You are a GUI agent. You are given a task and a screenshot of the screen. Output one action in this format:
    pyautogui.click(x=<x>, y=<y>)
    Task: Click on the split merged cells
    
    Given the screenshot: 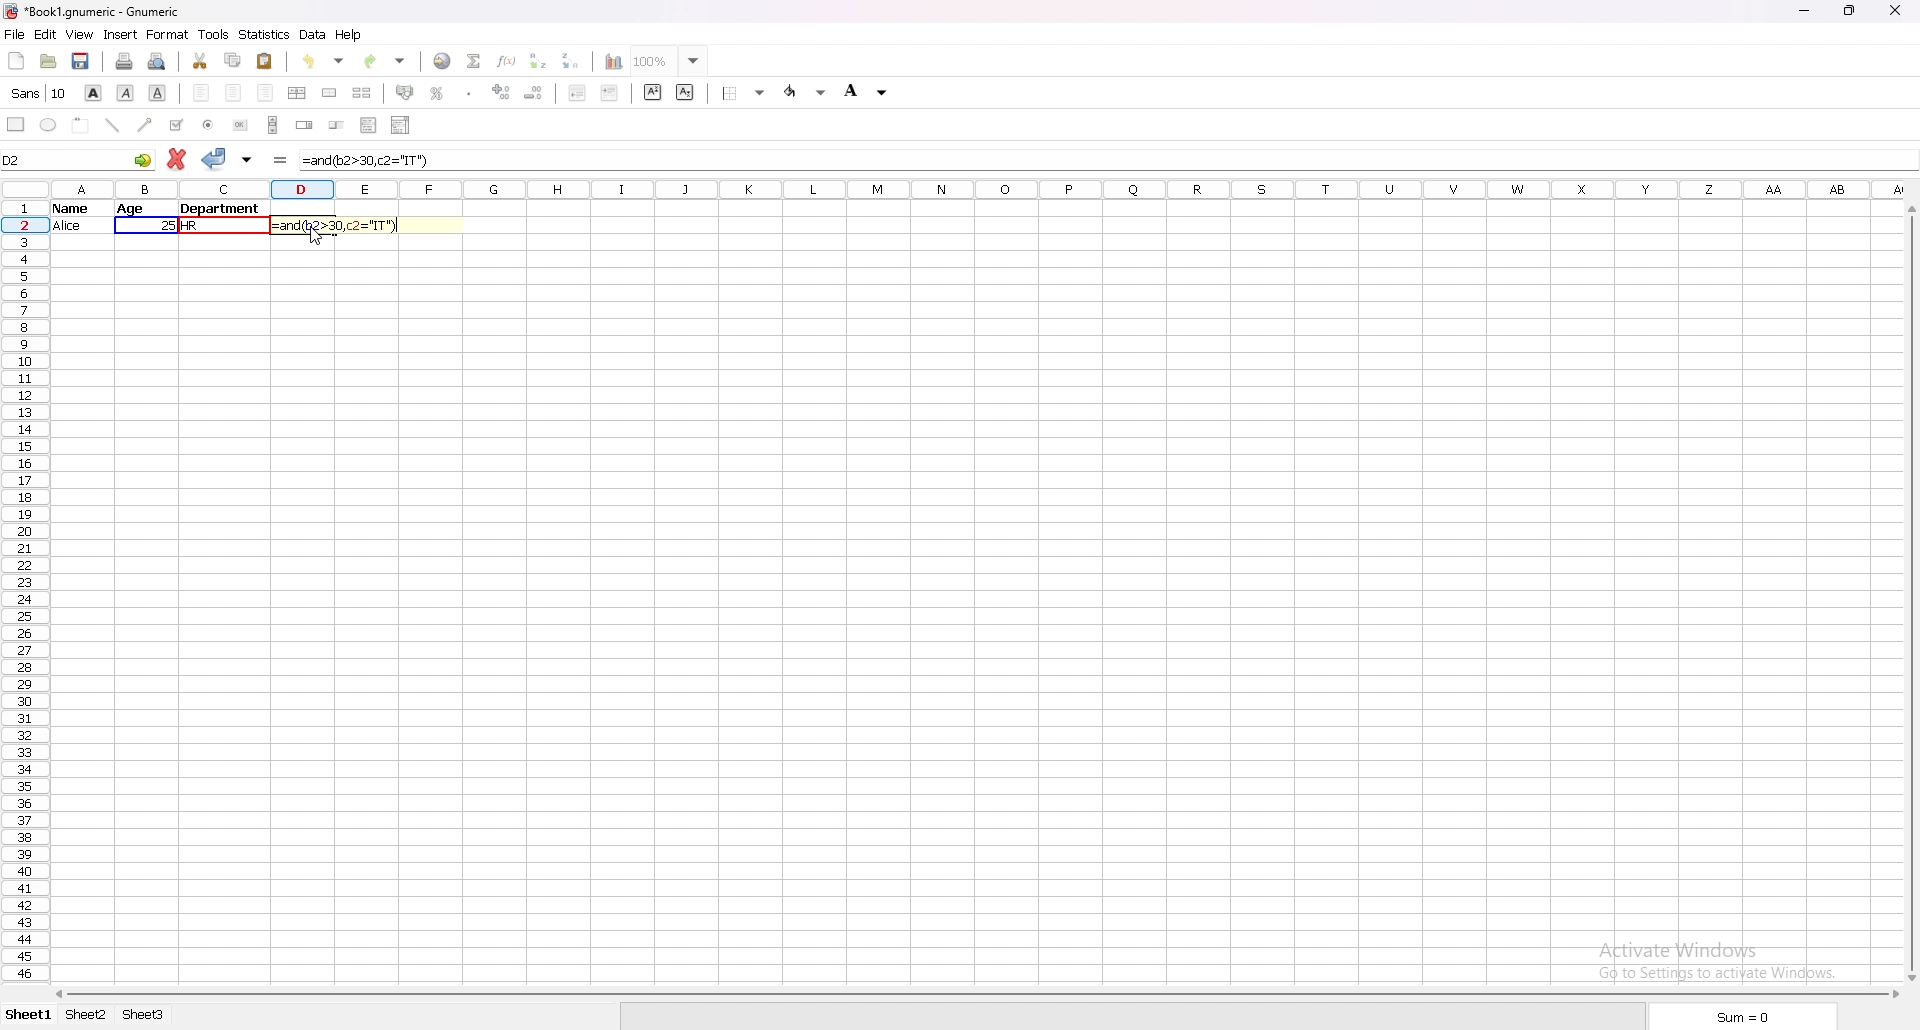 What is the action you would take?
    pyautogui.click(x=361, y=93)
    